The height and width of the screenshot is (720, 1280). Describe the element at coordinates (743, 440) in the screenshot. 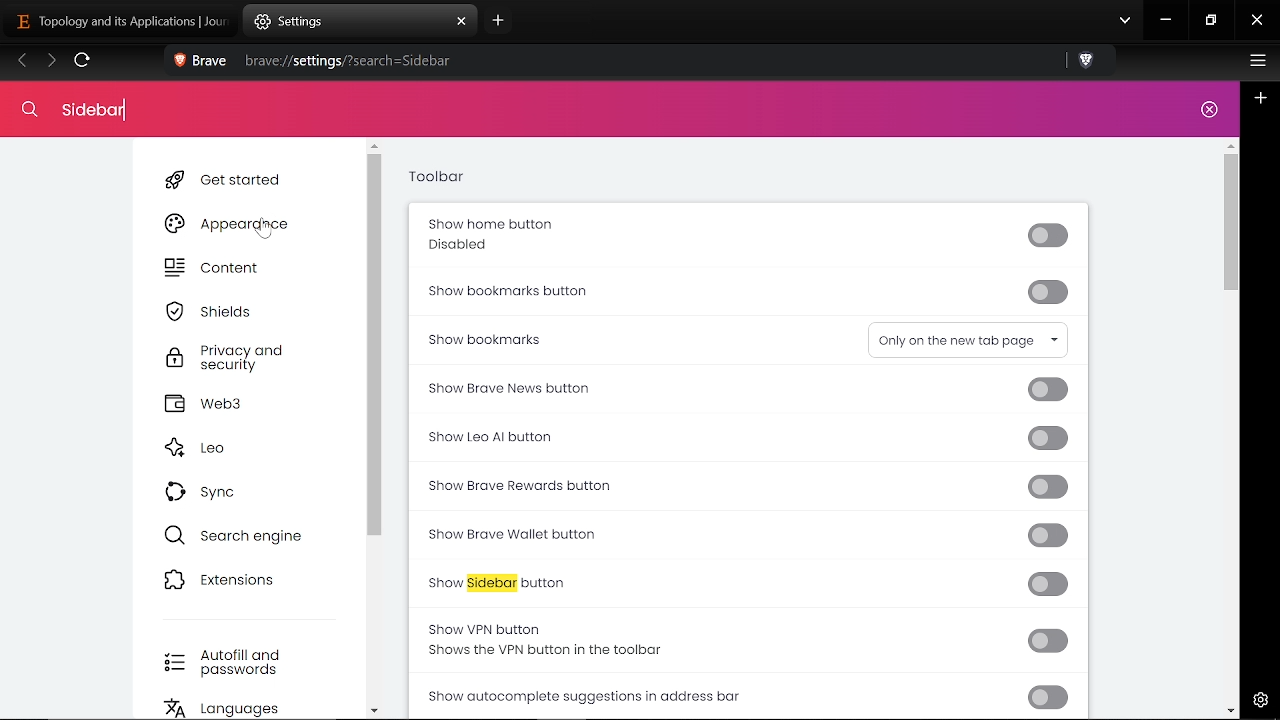

I see `Show Leo AI button` at that location.